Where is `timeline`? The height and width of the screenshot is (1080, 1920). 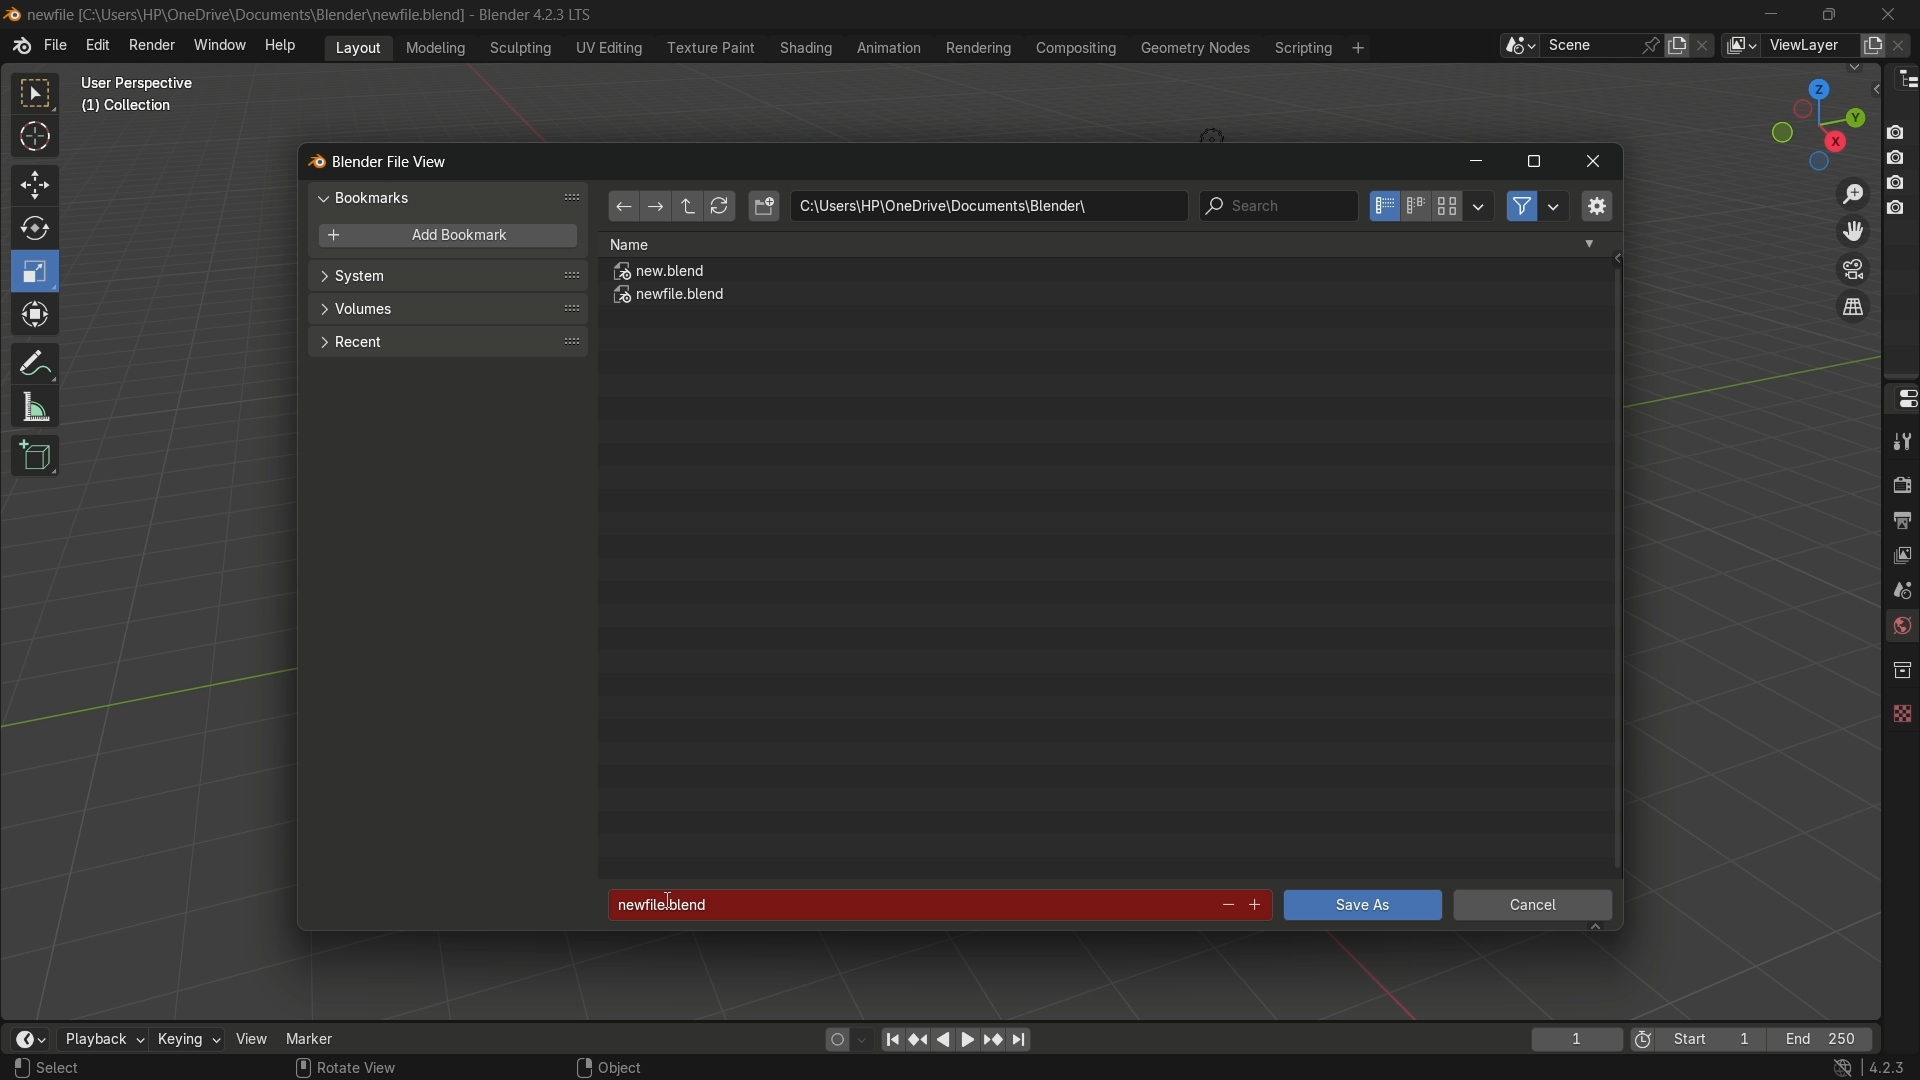
timeline is located at coordinates (29, 1039).